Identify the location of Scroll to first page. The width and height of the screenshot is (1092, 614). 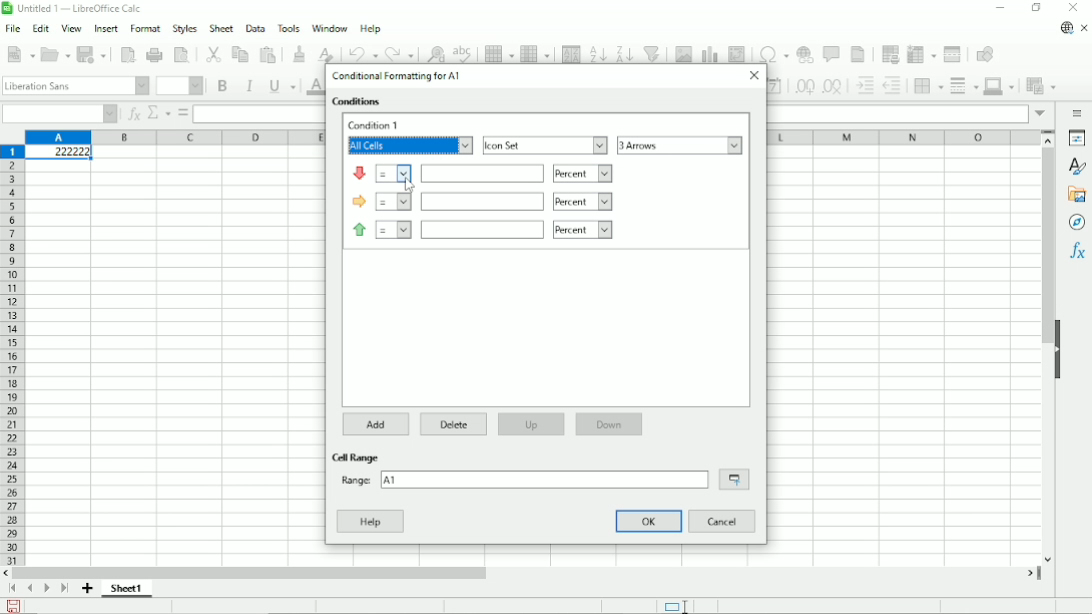
(13, 589).